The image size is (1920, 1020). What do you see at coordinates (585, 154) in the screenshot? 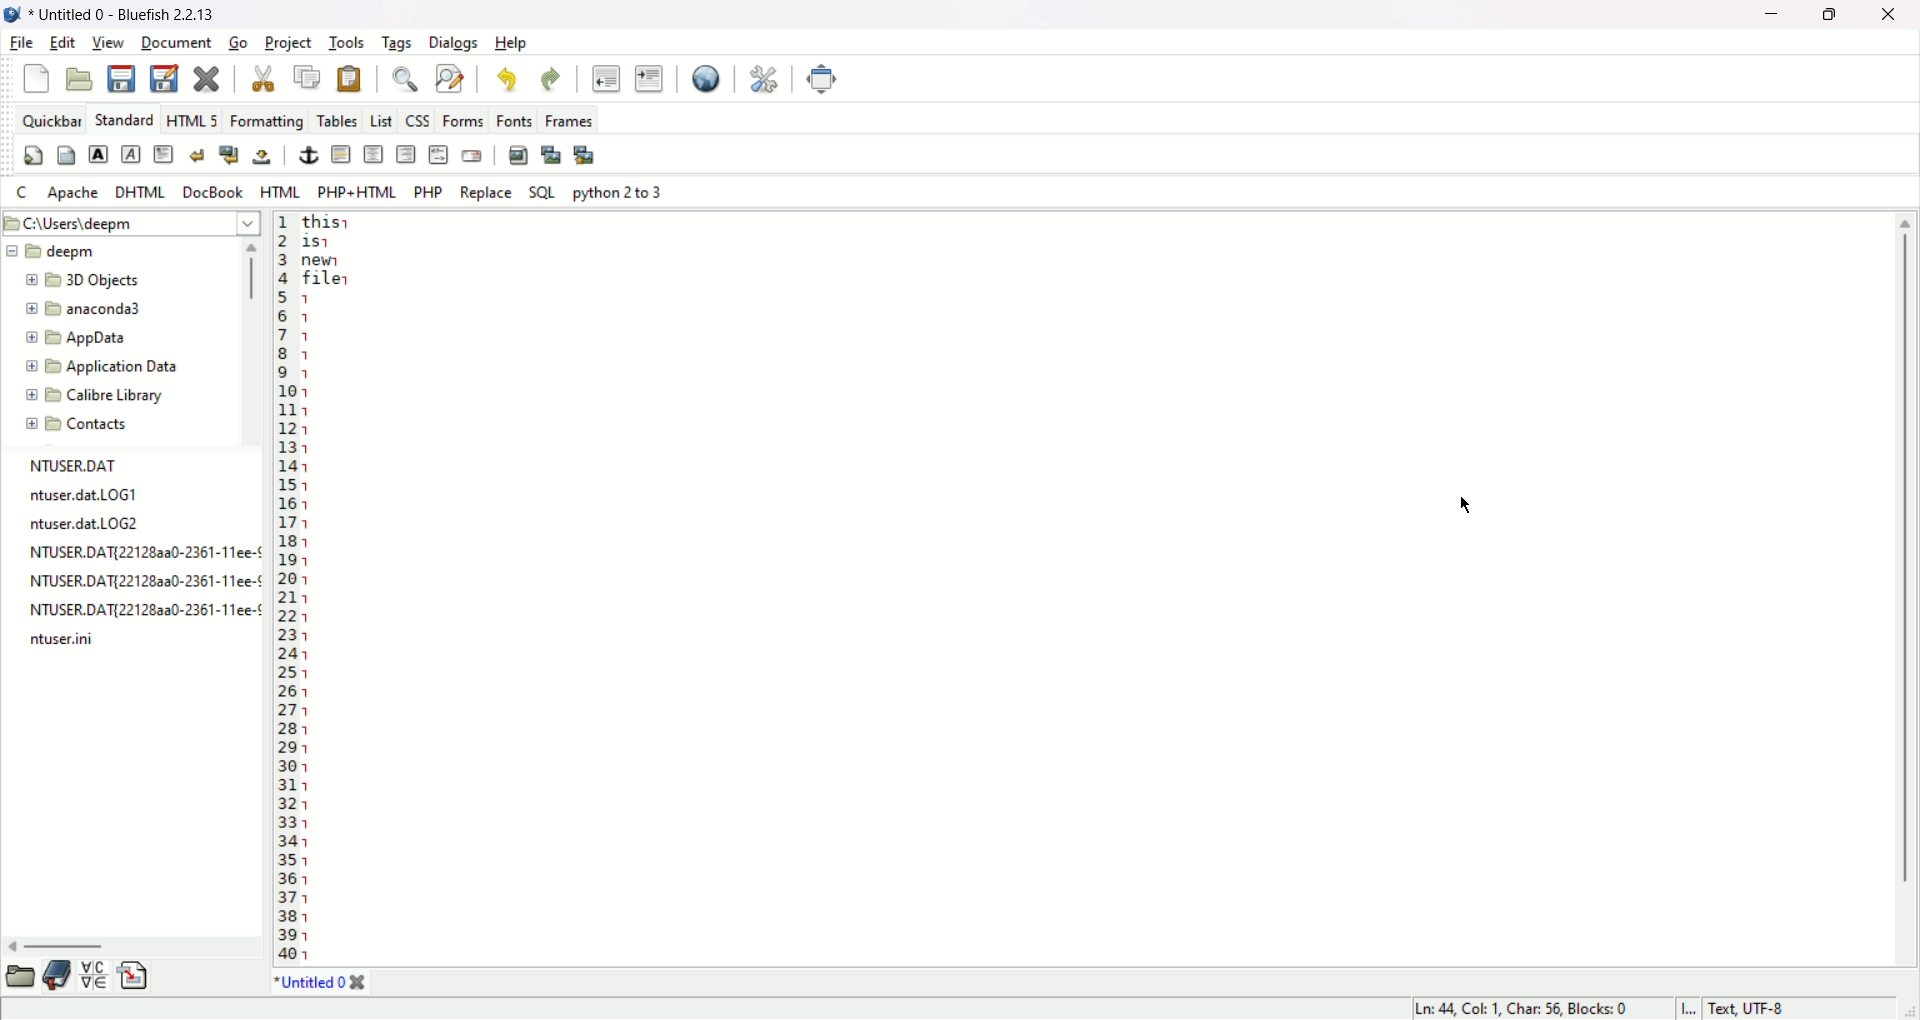
I see `multi thumbnail` at bounding box center [585, 154].